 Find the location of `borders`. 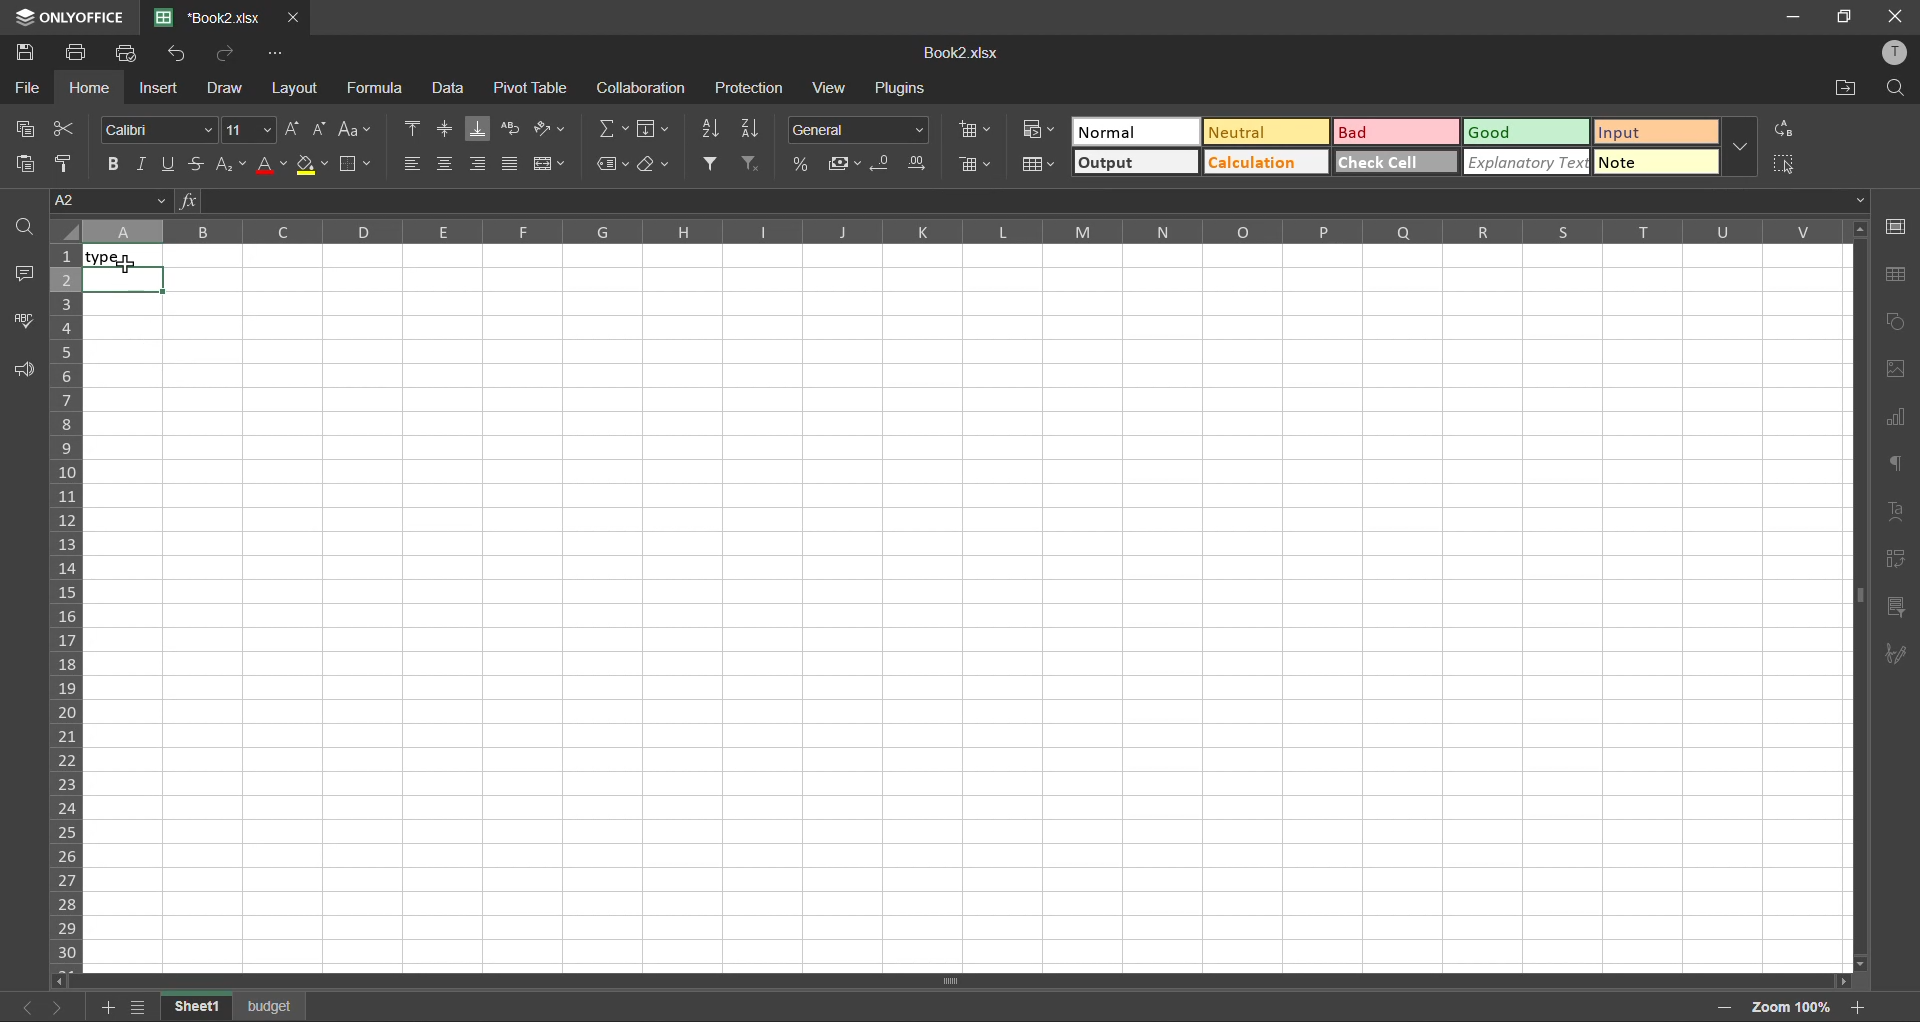

borders is located at coordinates (354, 167).